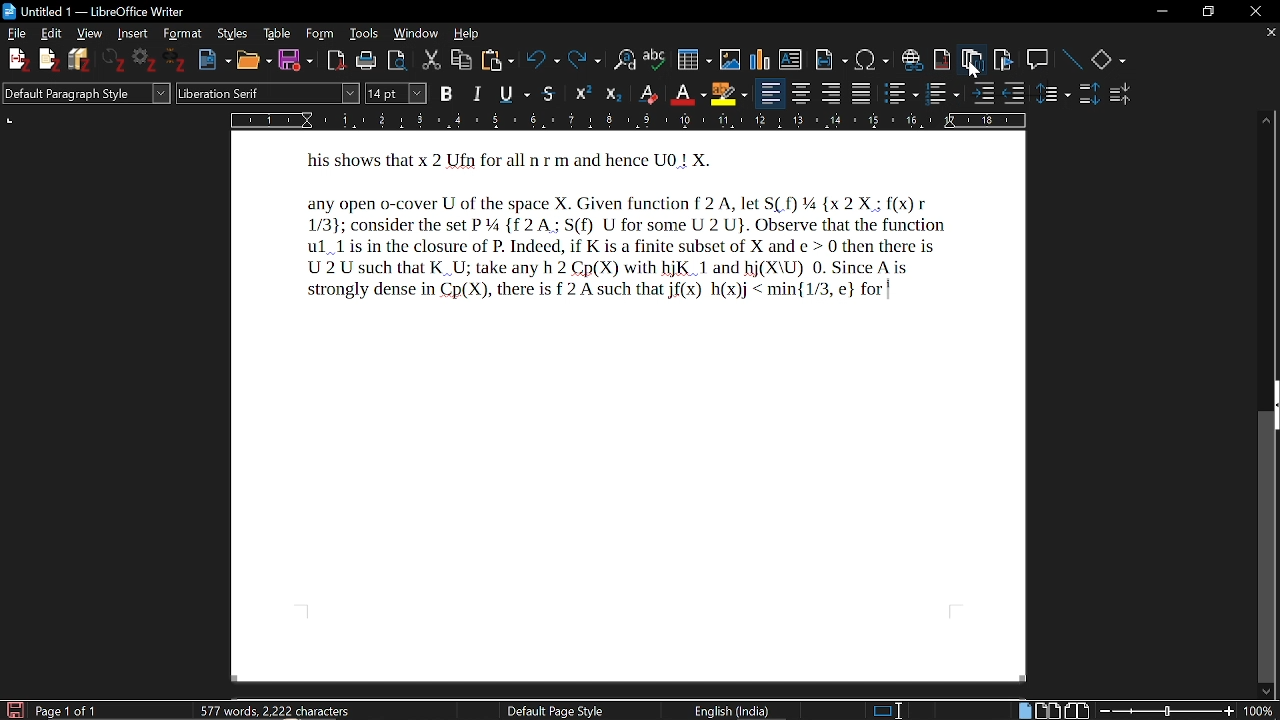  I want to click on 577 Word, 2,222 characters, so click(281, 712).